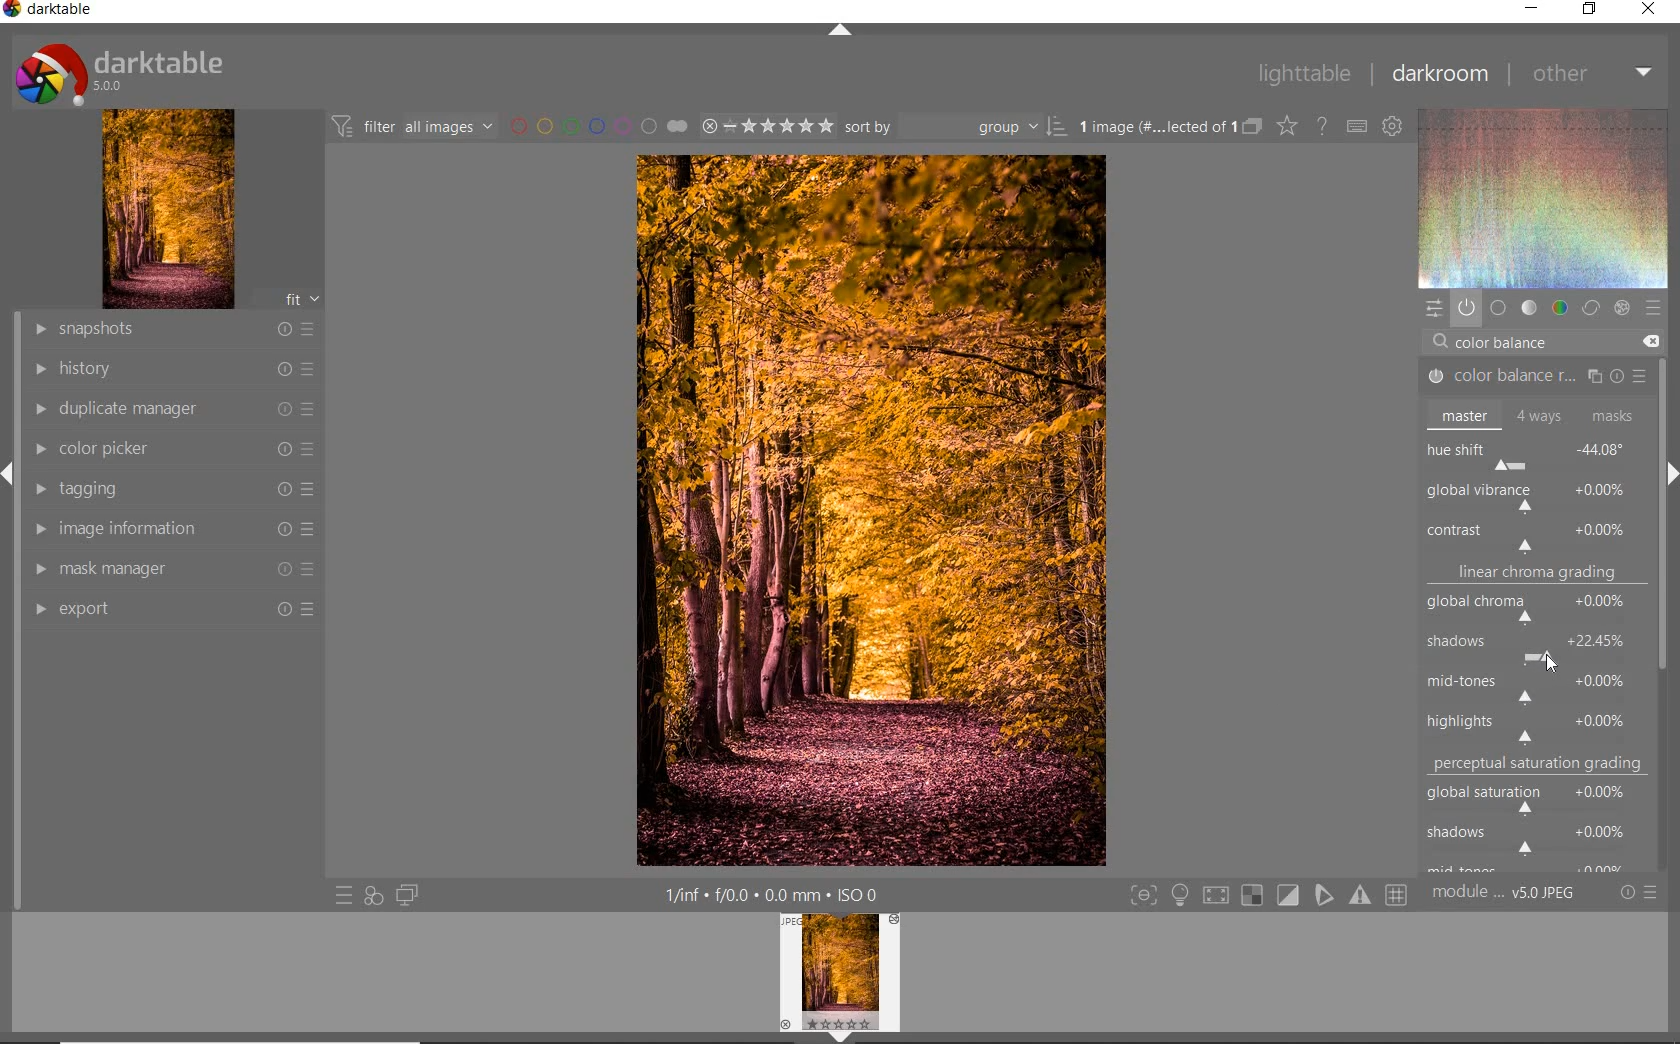 Image resolution: width=1680 pixels, height=1044 pixels. Describe the element at coordinates (175, 608) in the screenshot. I see `export` at that location.